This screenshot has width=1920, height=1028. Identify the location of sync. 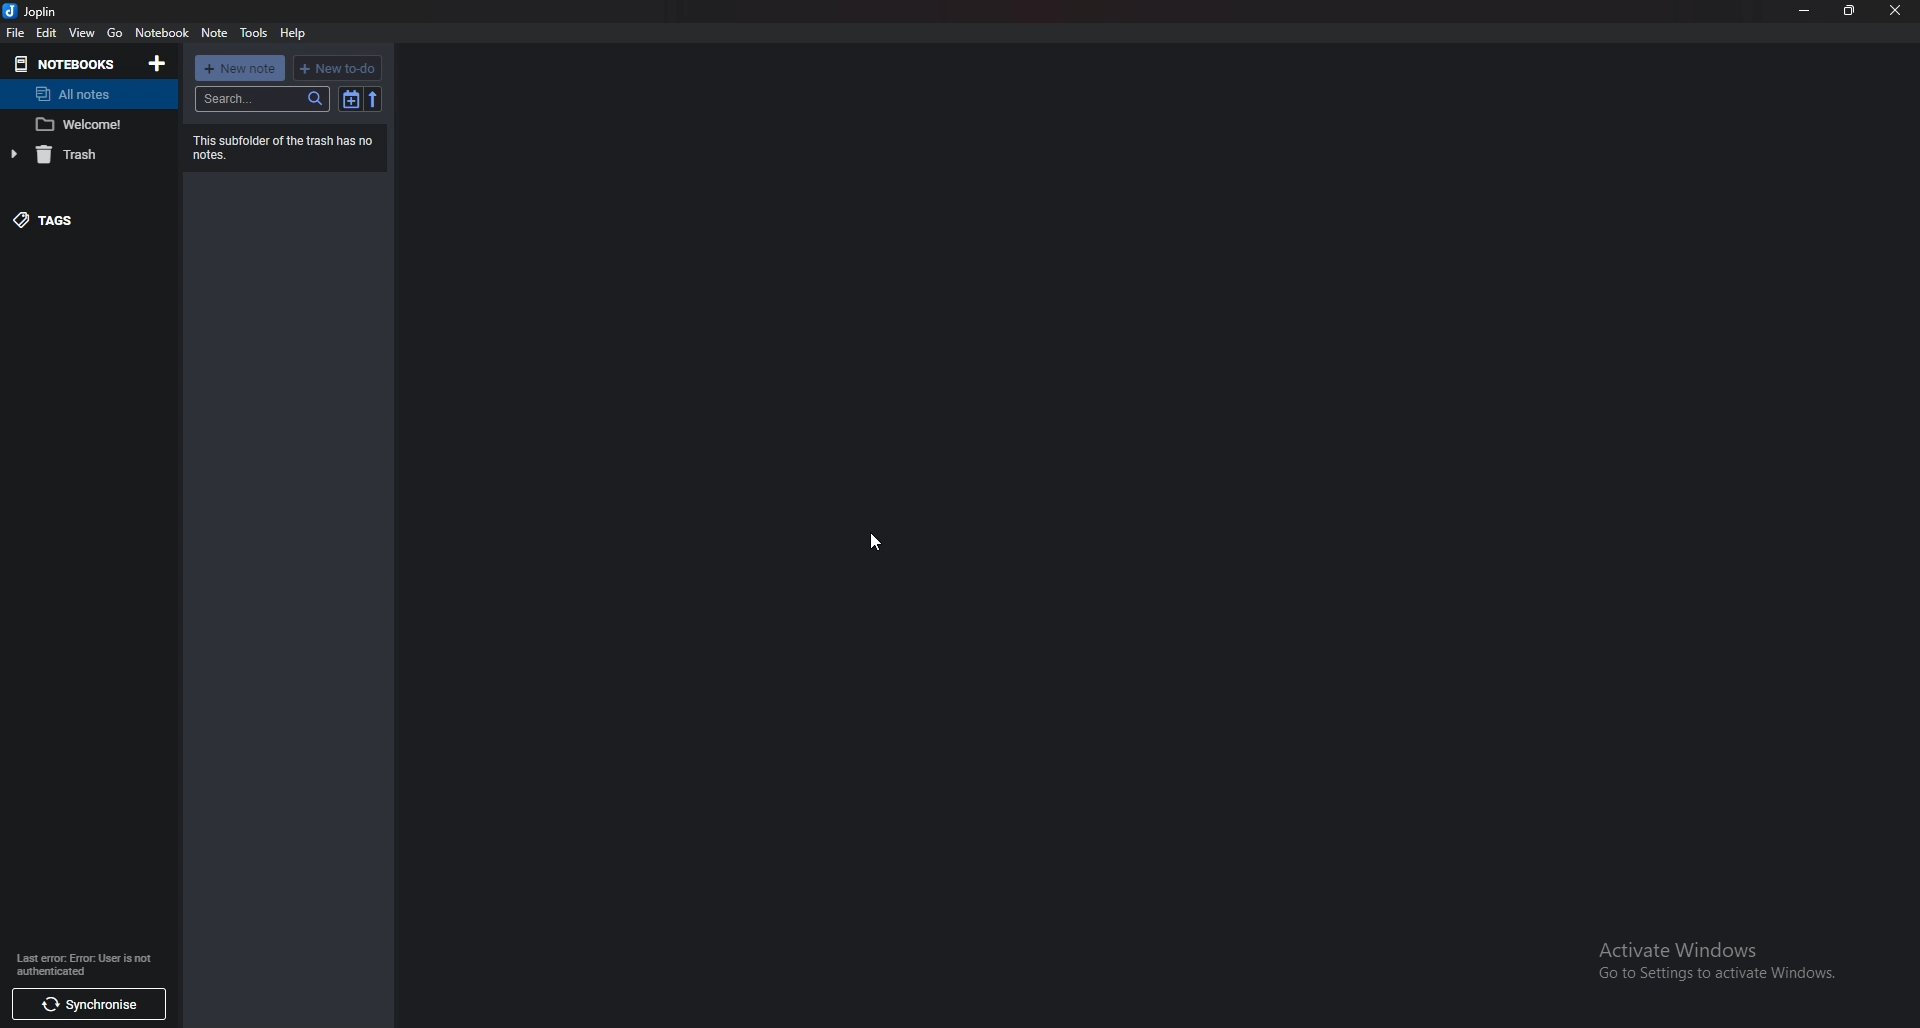
(92, 1005).